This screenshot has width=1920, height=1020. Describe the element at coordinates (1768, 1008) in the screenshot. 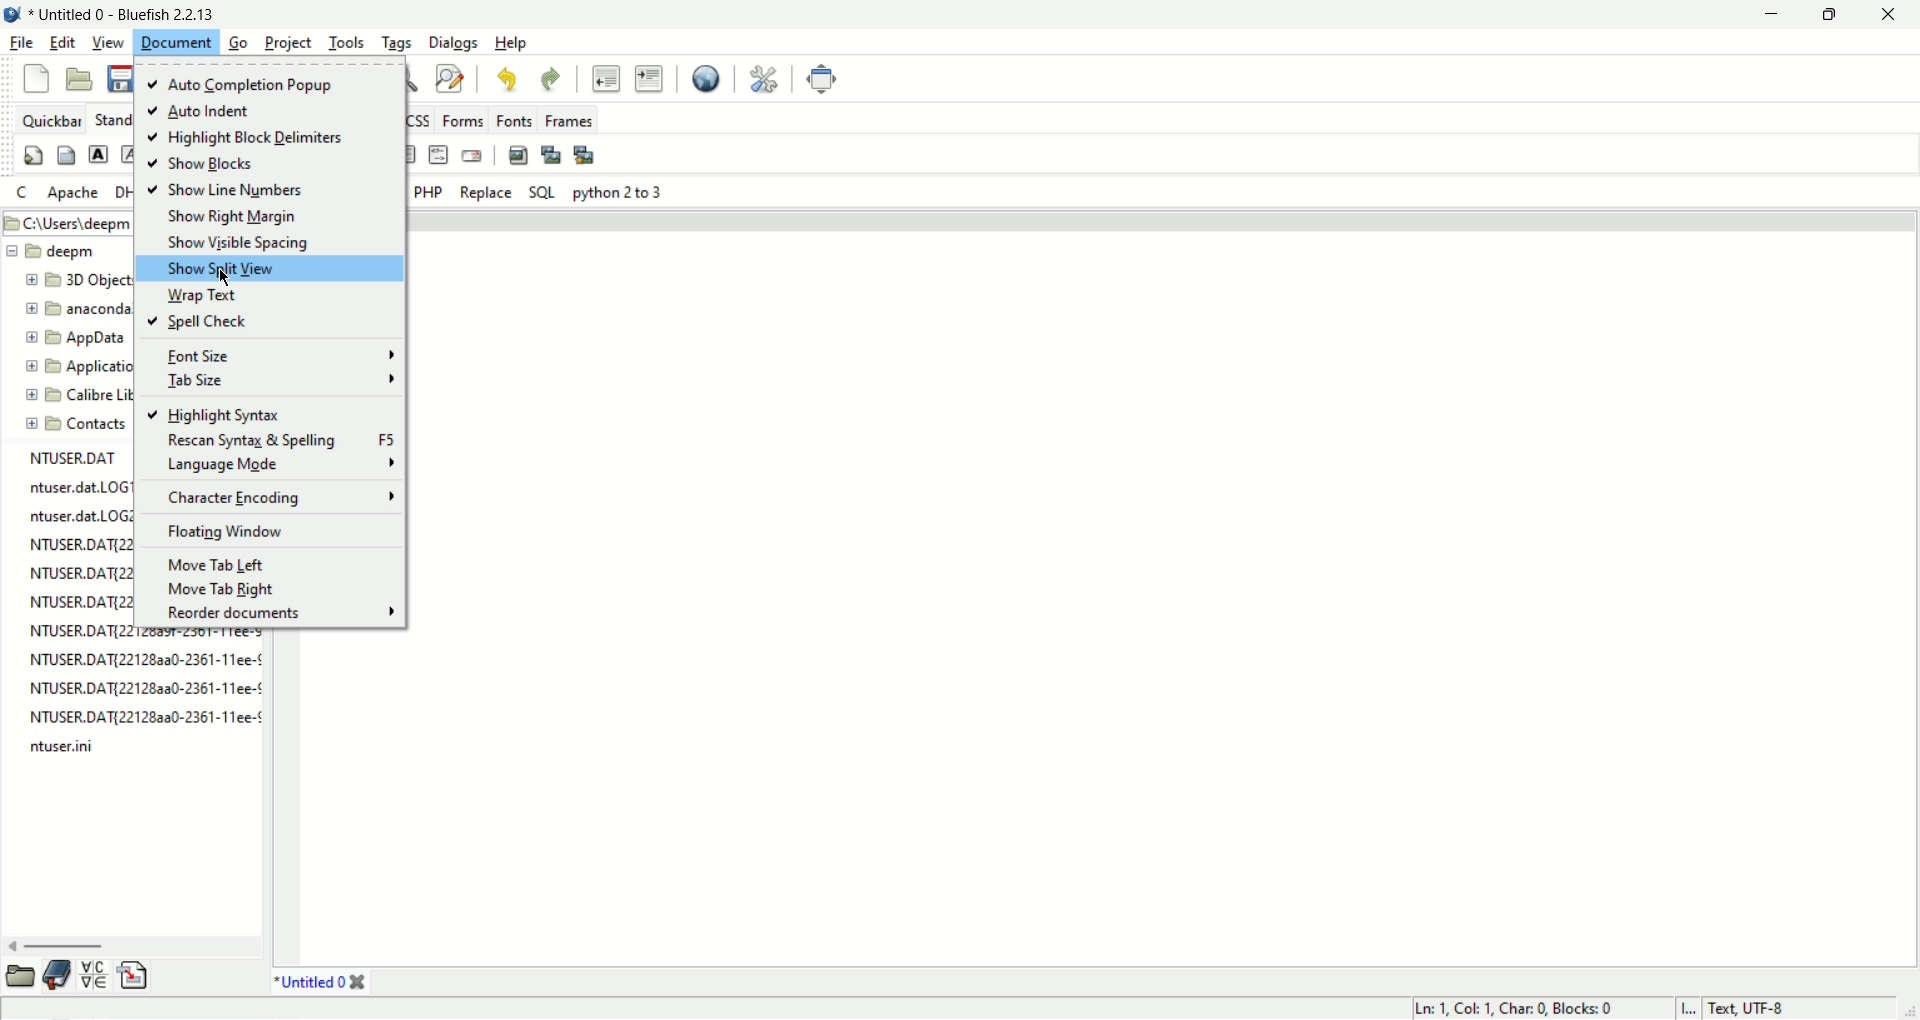

I see `Test, UTF-8` at that location.